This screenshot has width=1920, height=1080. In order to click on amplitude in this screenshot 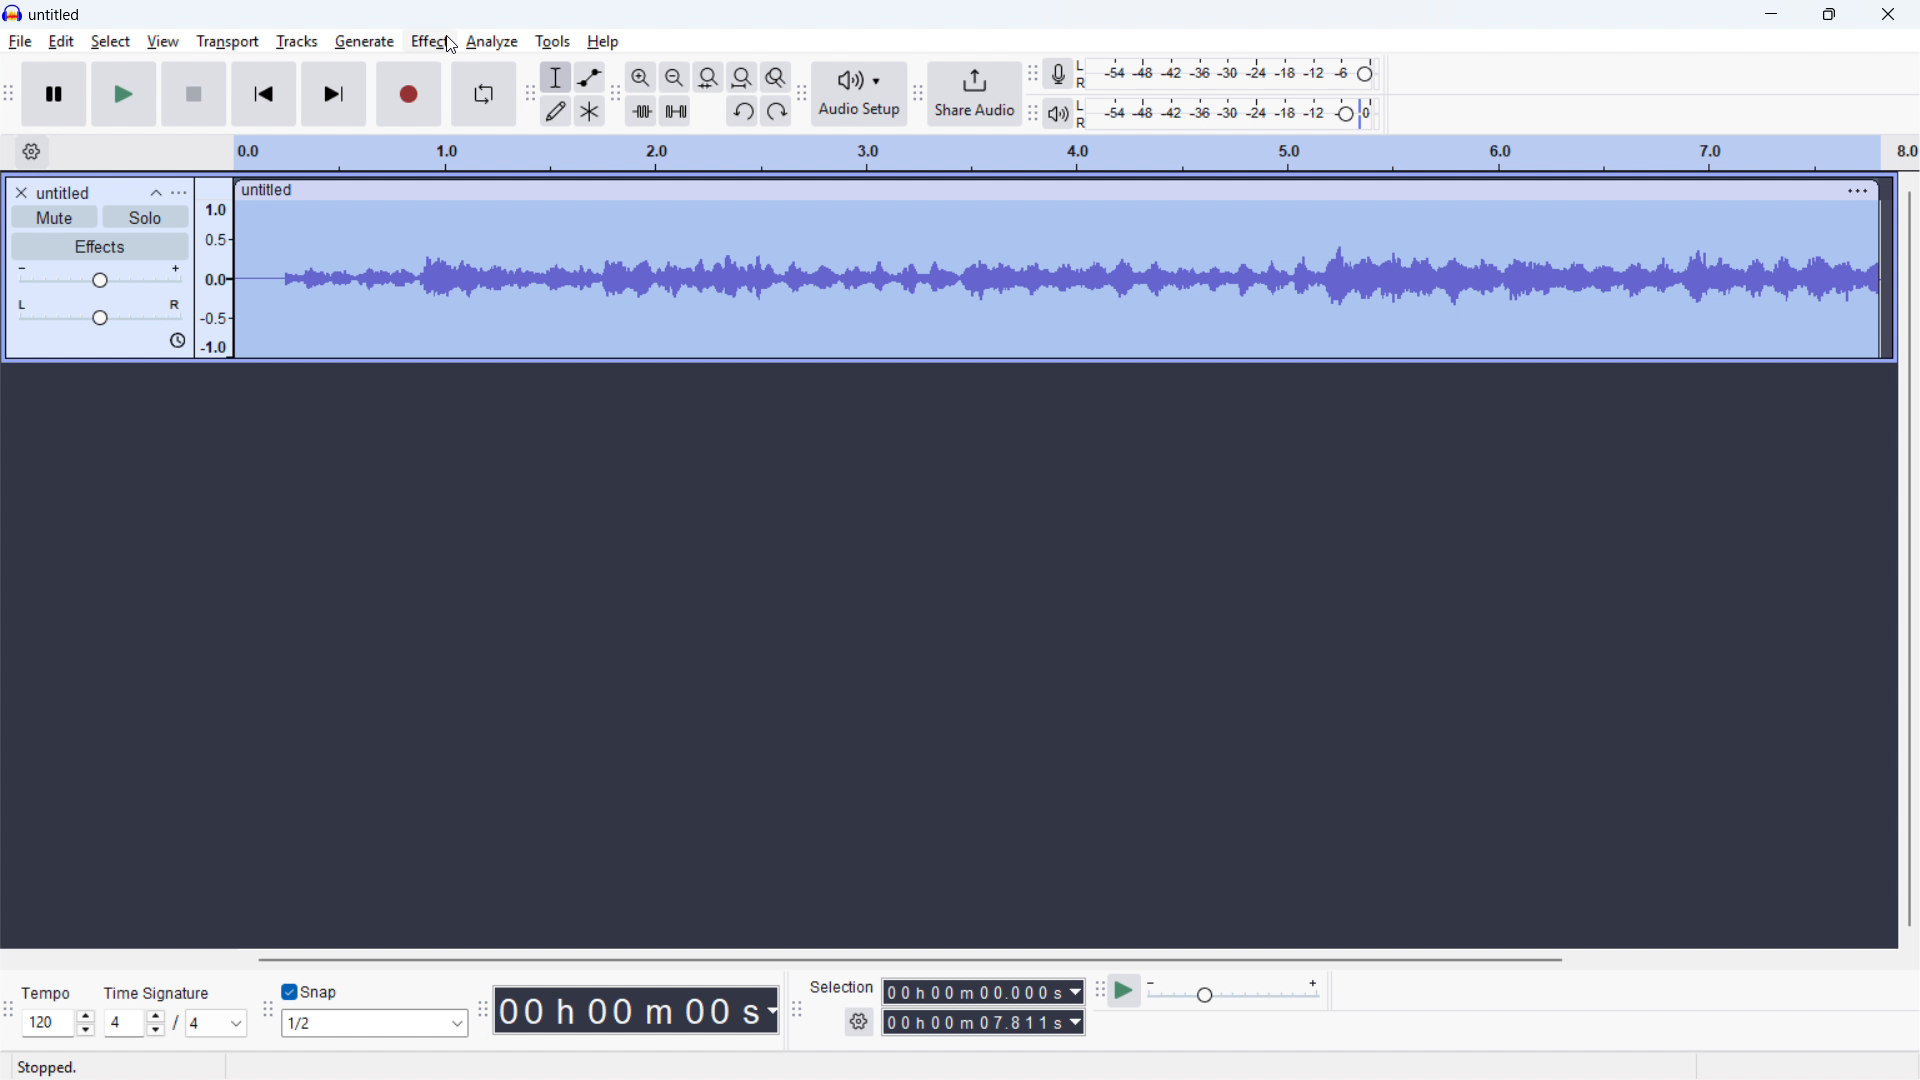, I will do `click(214, 268)`.